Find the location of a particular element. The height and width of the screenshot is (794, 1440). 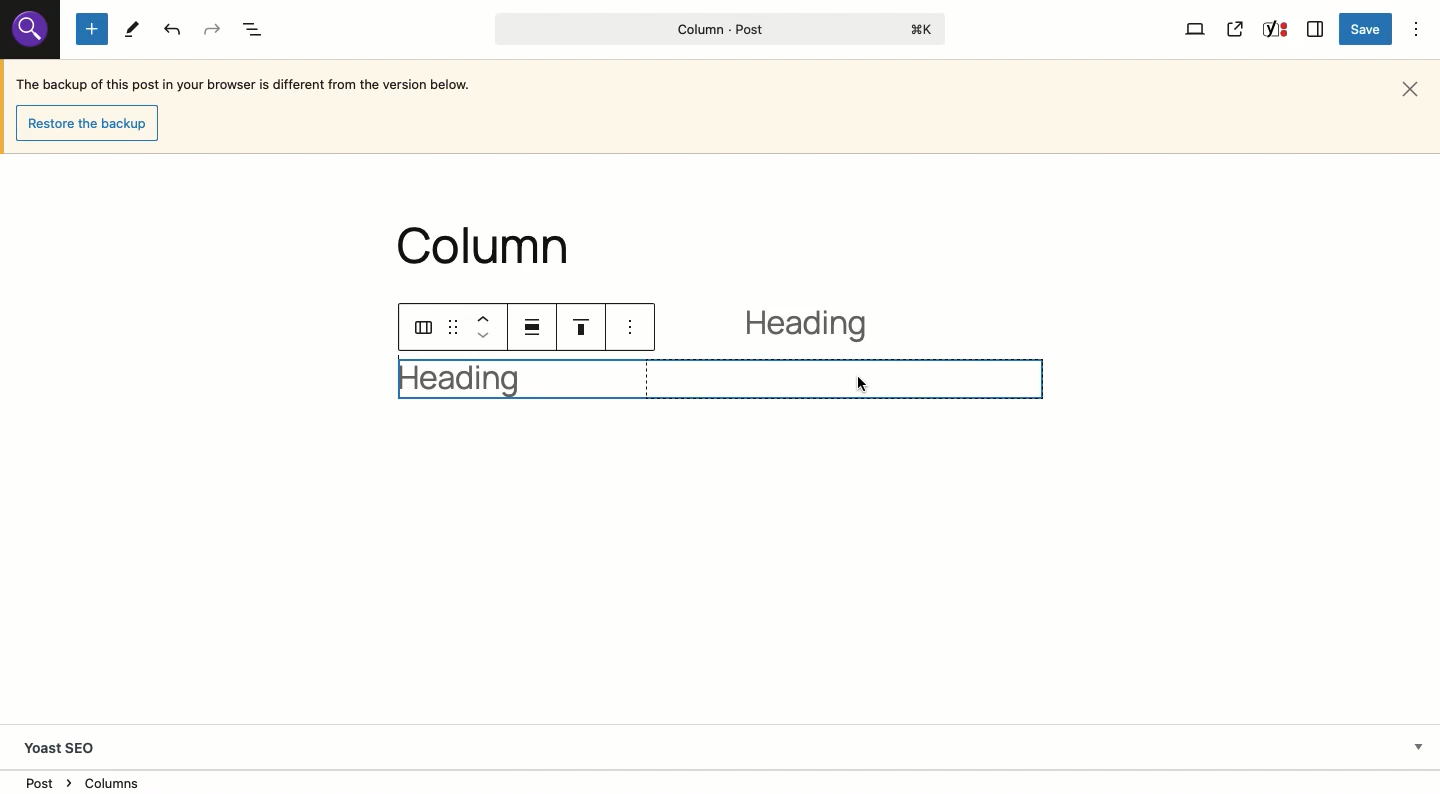

Undo is located at coordinates (174, 30).